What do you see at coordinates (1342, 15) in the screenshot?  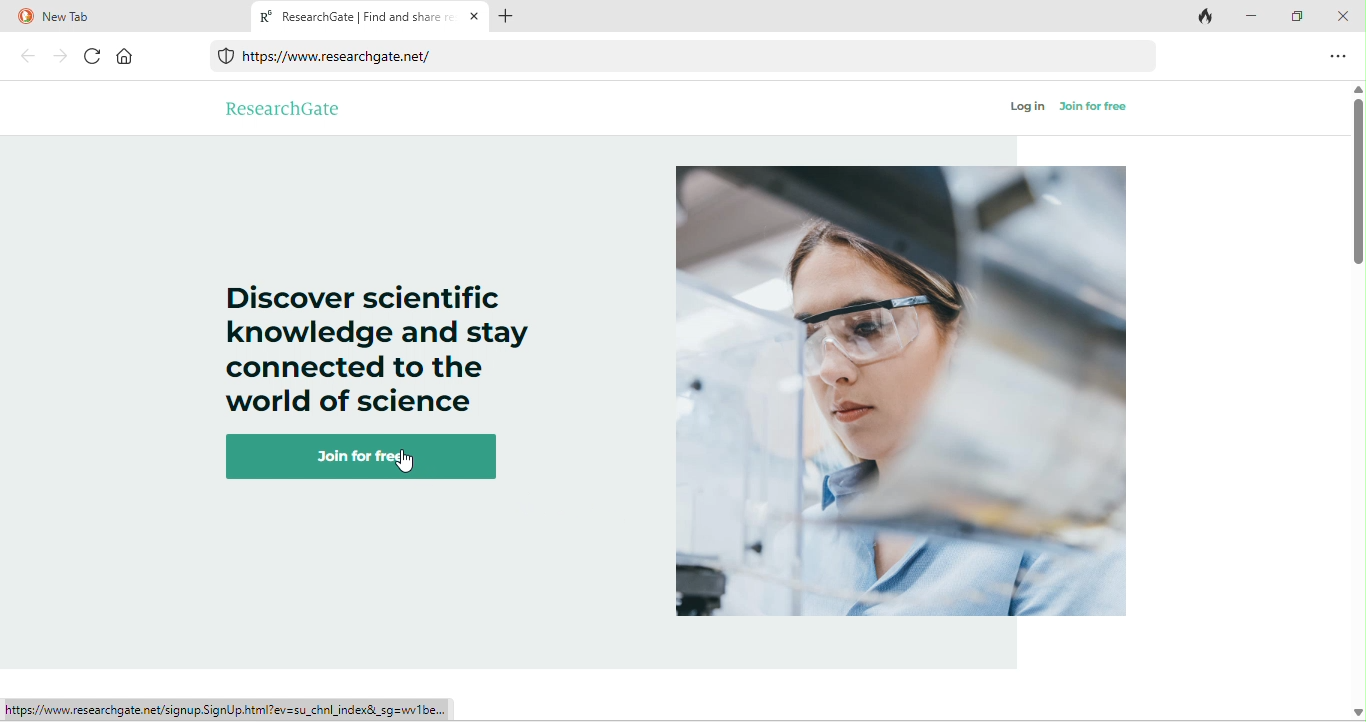 I see `close` at bounding box center [1342, 15].